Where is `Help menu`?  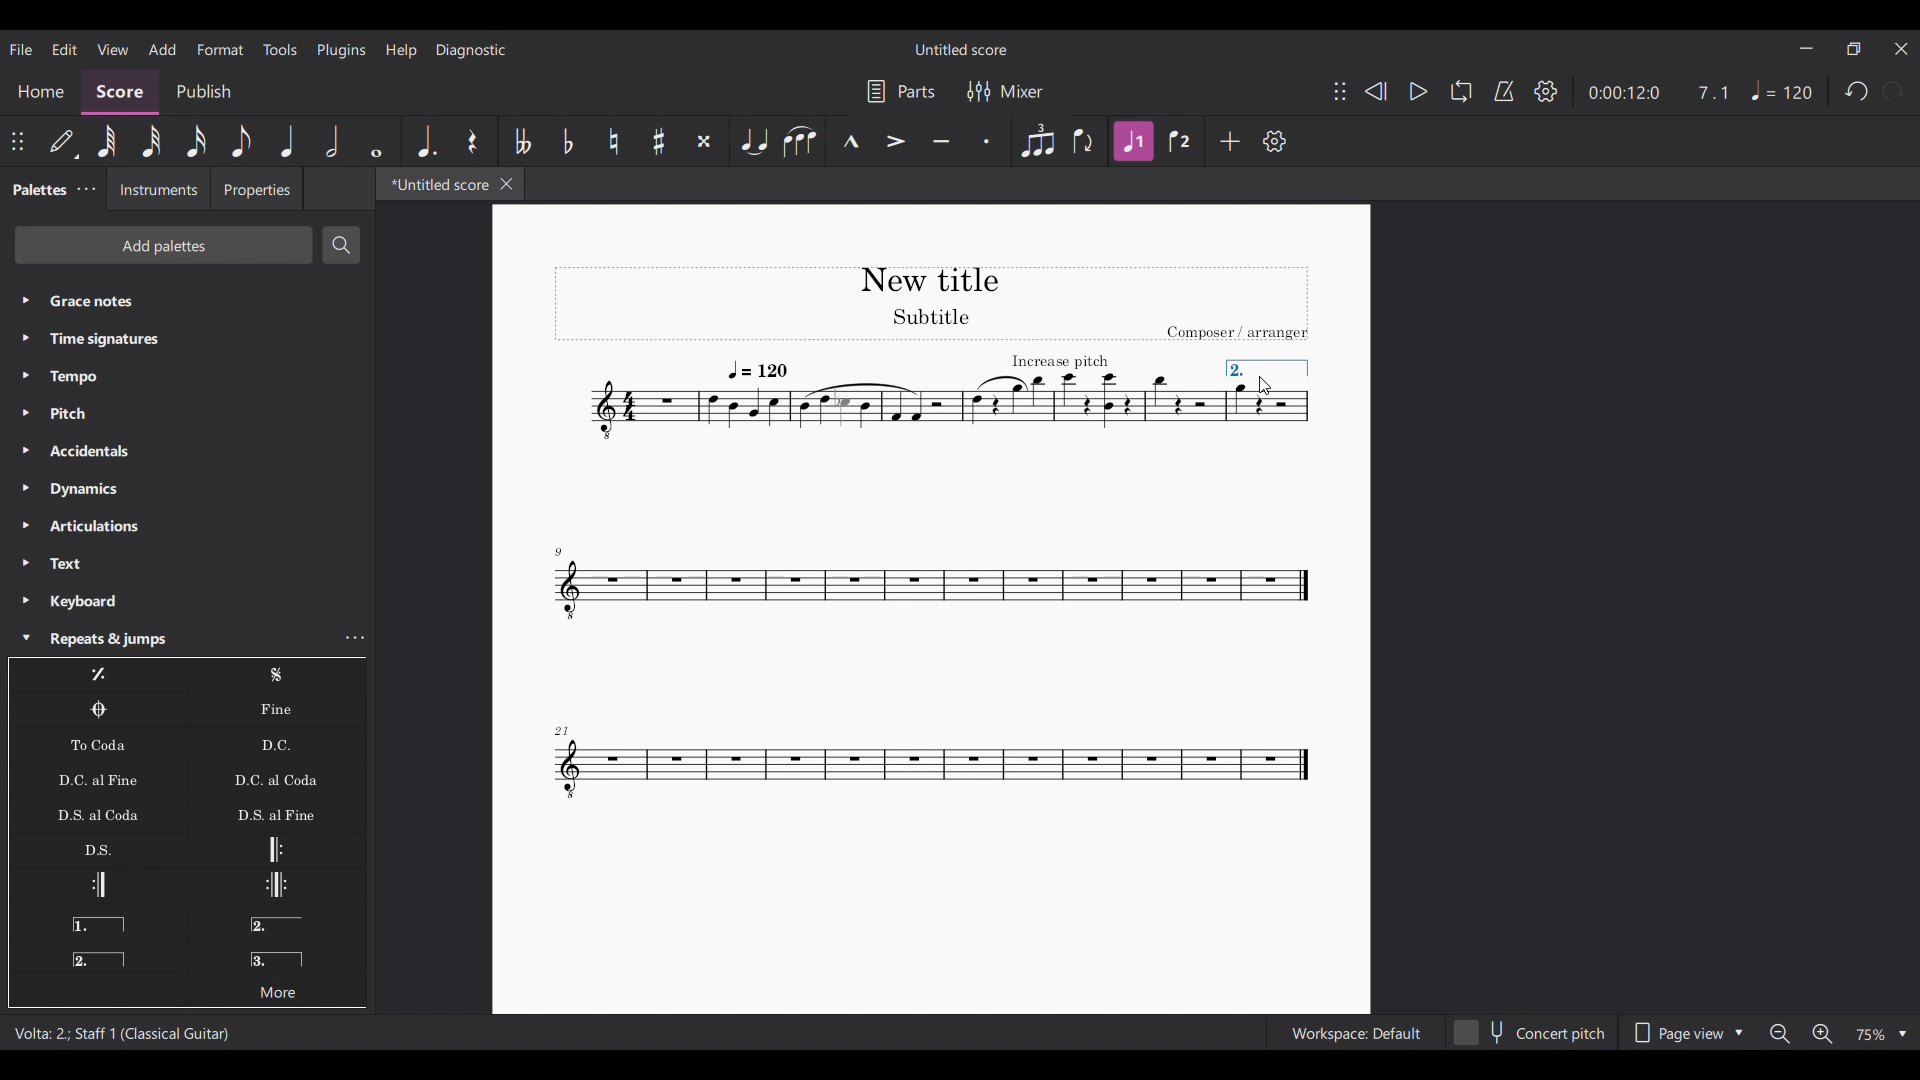
Help menu is located at coordinates (402, 51).